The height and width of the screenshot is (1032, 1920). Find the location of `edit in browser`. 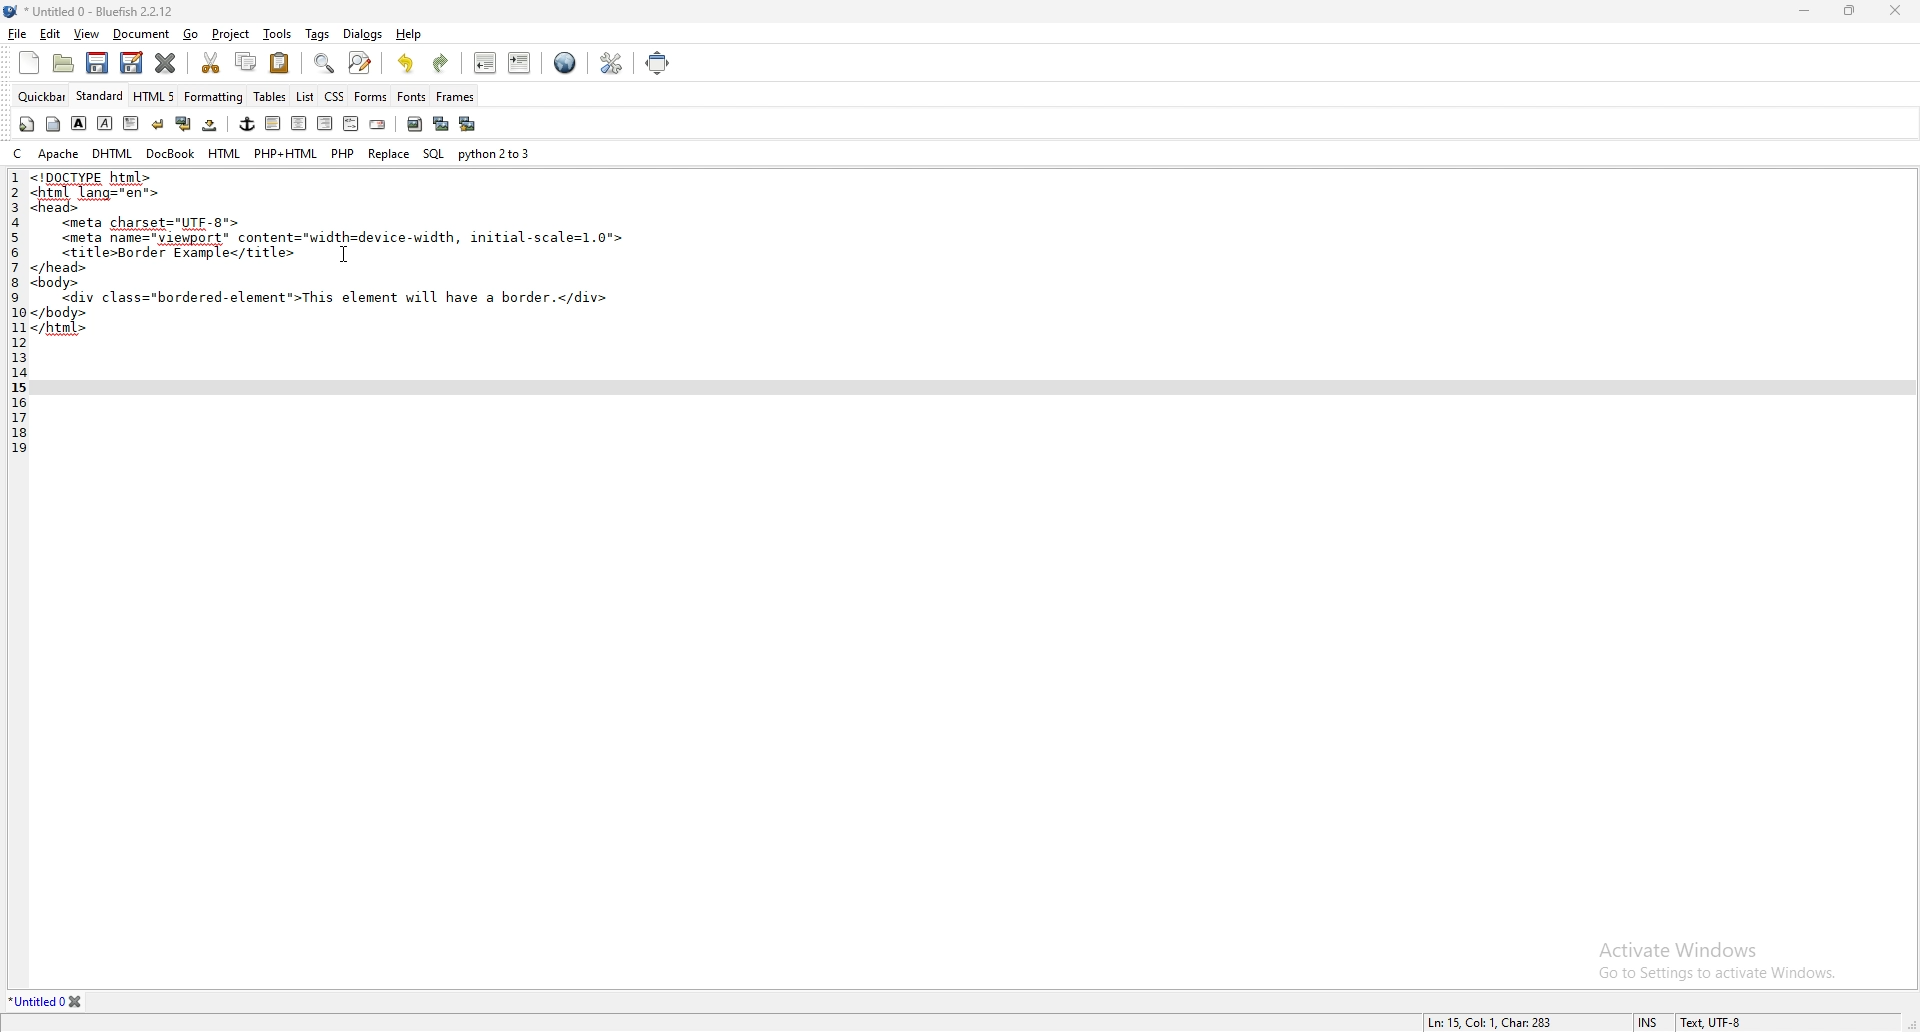

edit in browser is located at coordinates (565, 64).